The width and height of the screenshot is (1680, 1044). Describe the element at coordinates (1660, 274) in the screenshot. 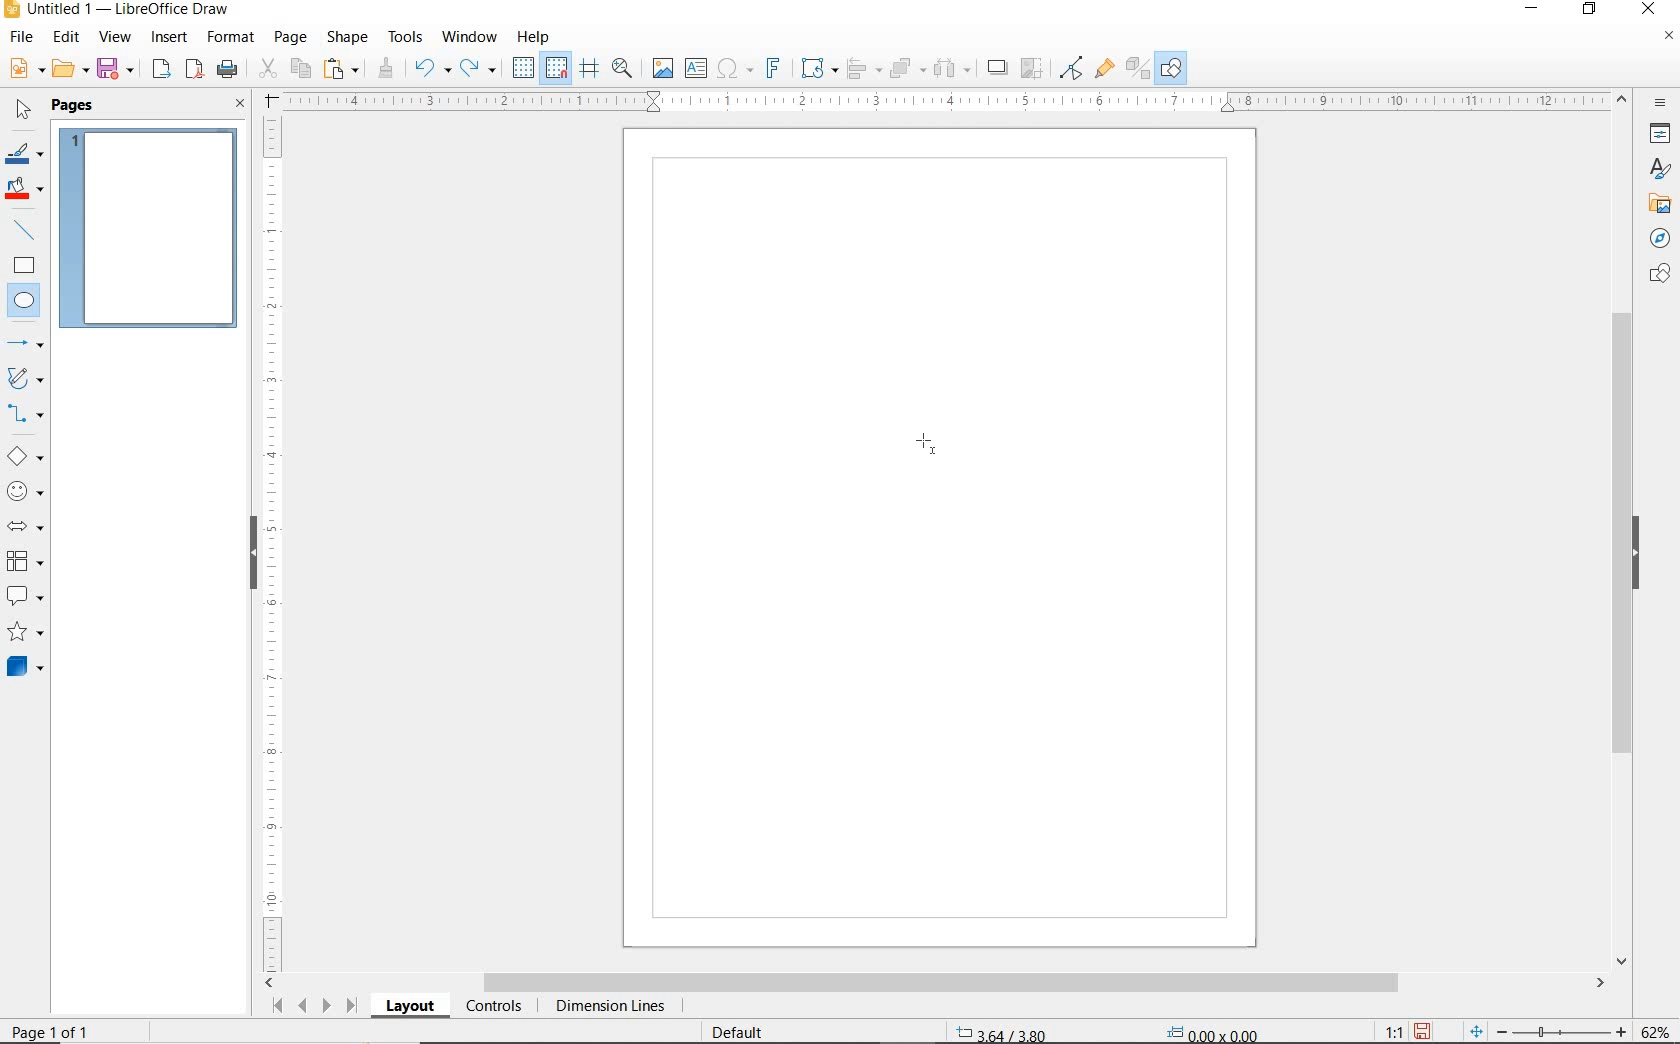

I see `SHAPES` at that location.